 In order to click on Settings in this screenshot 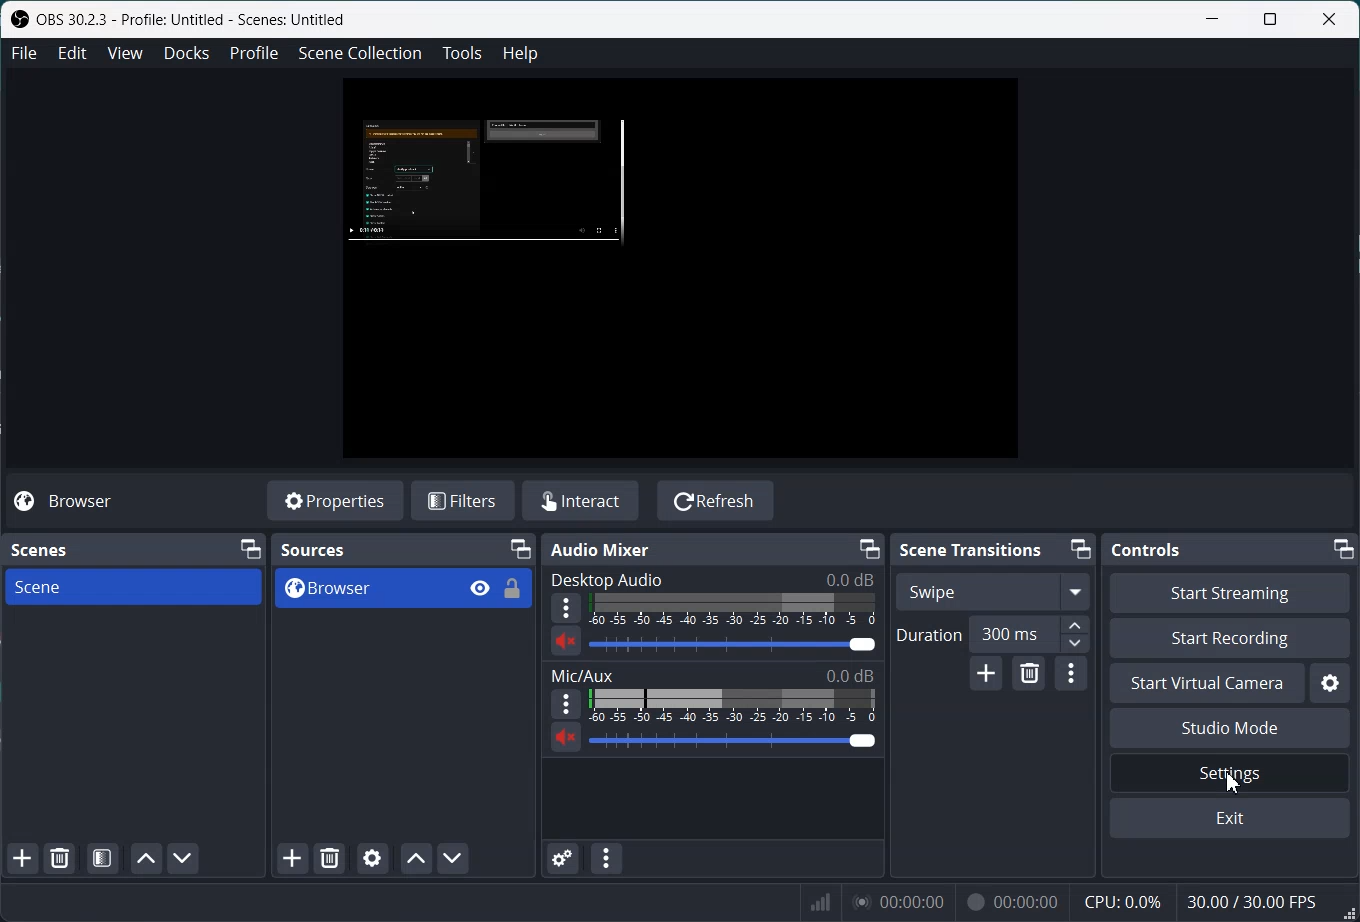, I will do `click(1230, 771)`.